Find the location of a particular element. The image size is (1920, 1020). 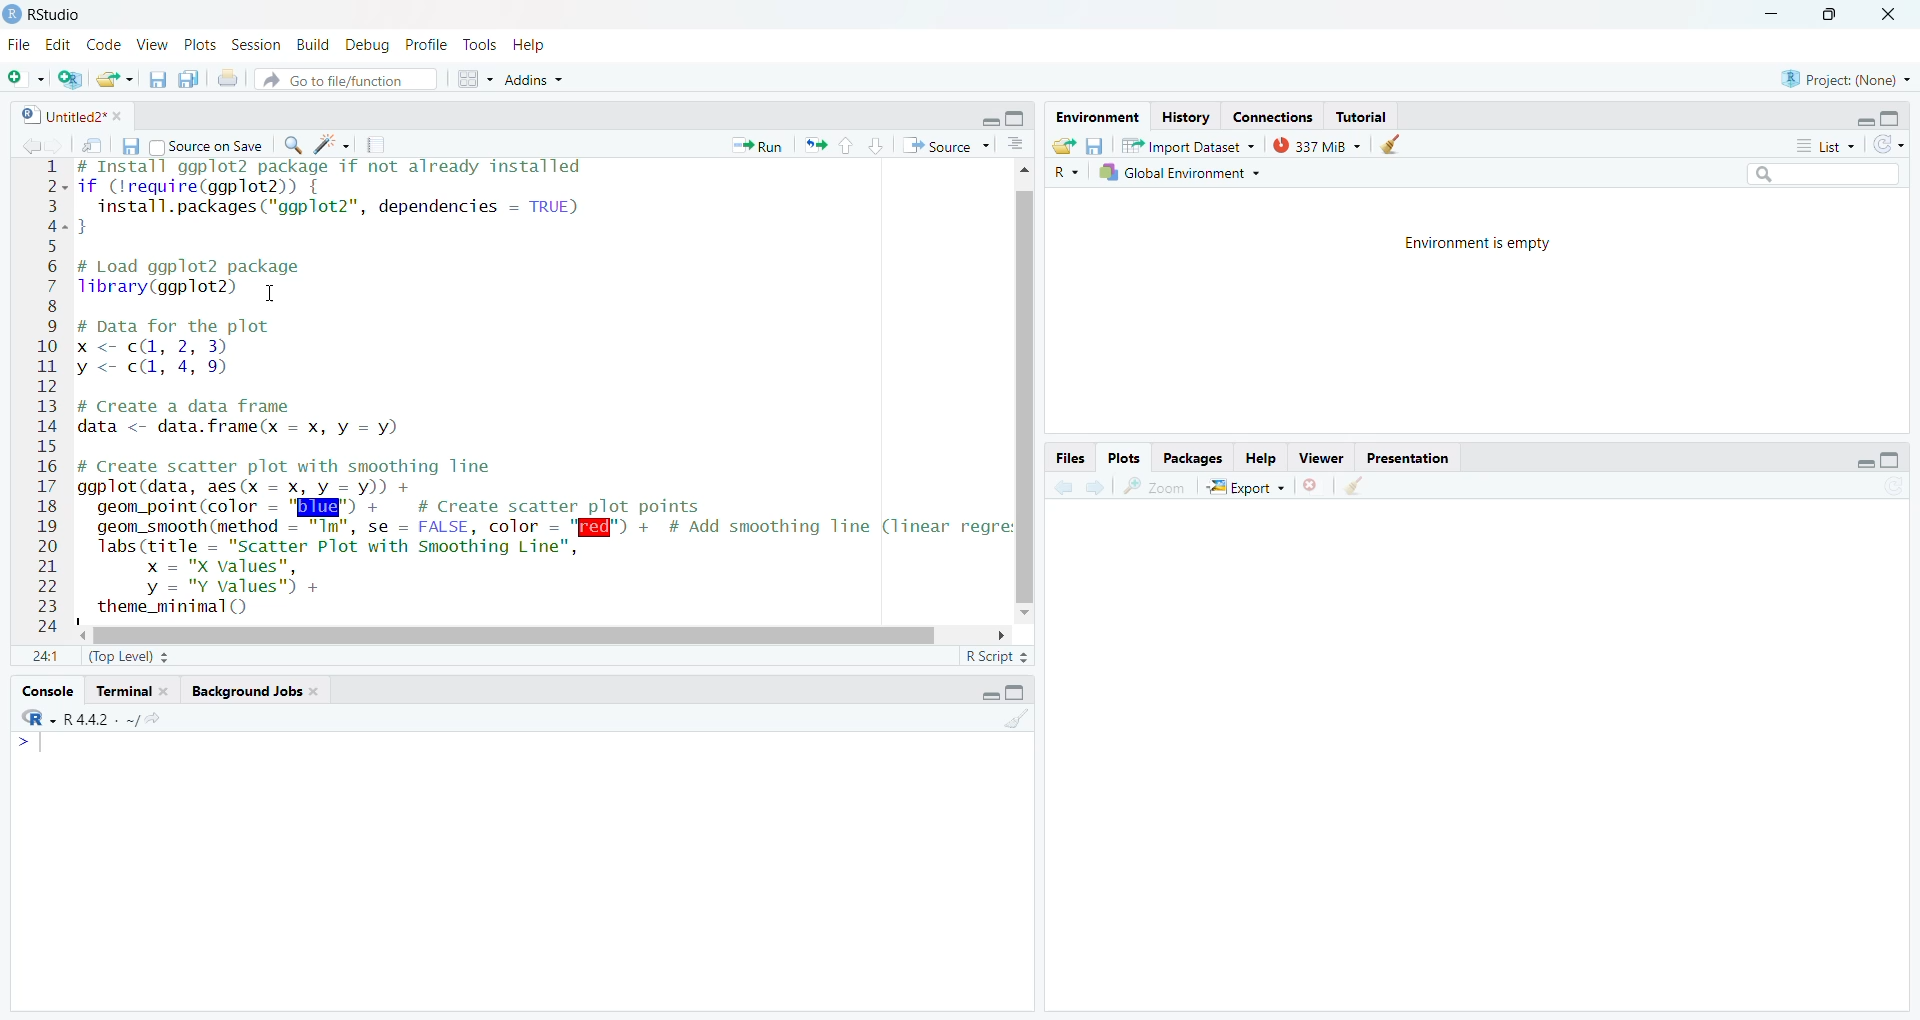

load workspace is located at coordinates (1064, 146).